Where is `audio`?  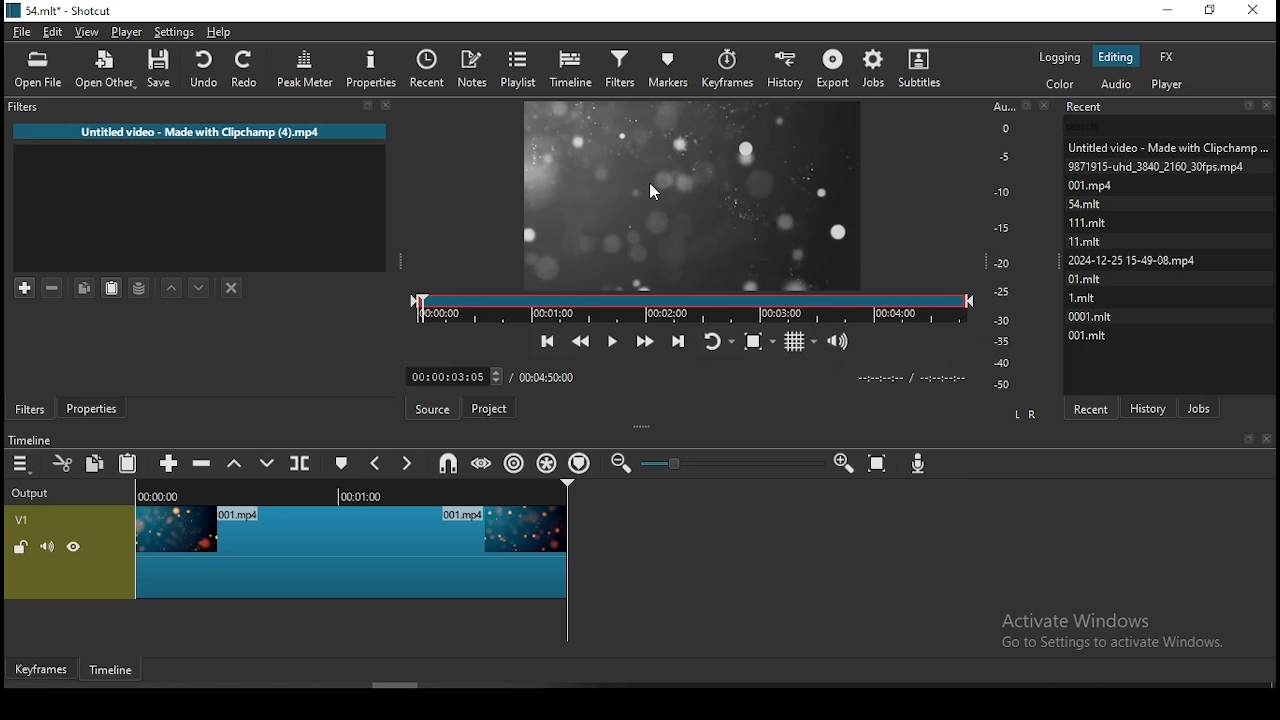
audio is located at coordinates (1117, 83).